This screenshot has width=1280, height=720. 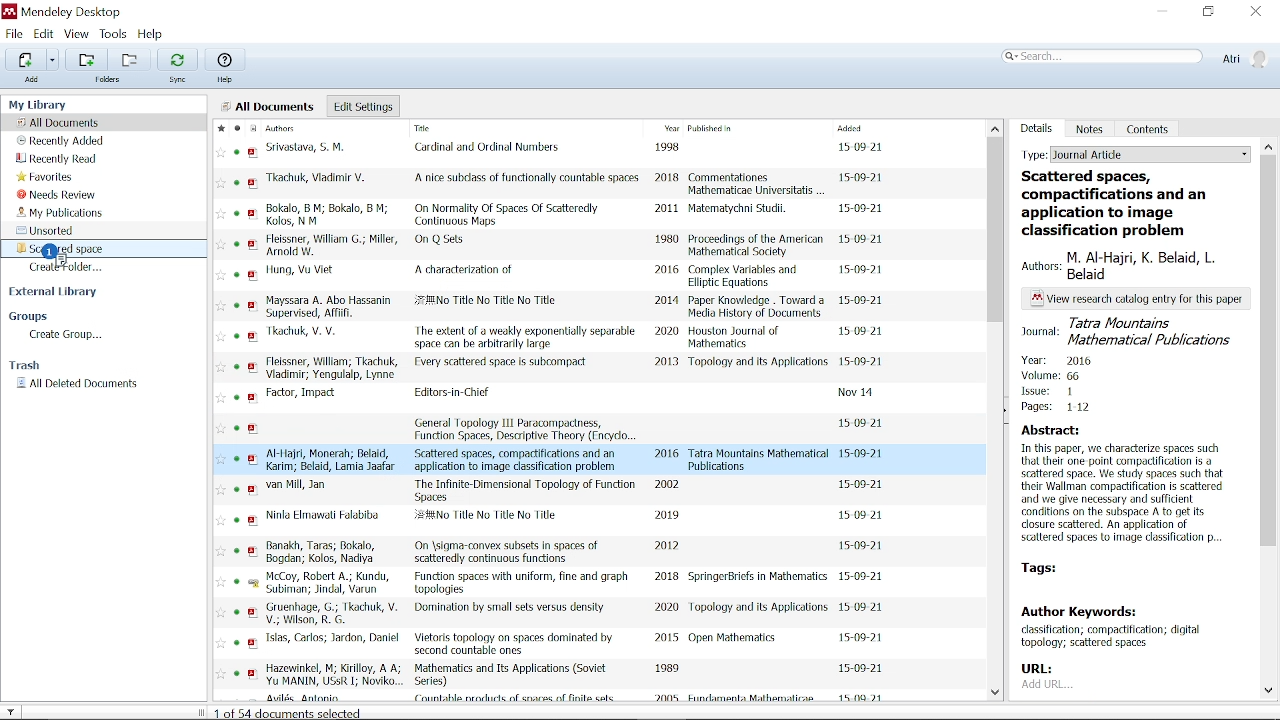 What do you see at coordinates (86, 59) in the screenshot?
I see `Add folder` at bounding box center [86, 59].